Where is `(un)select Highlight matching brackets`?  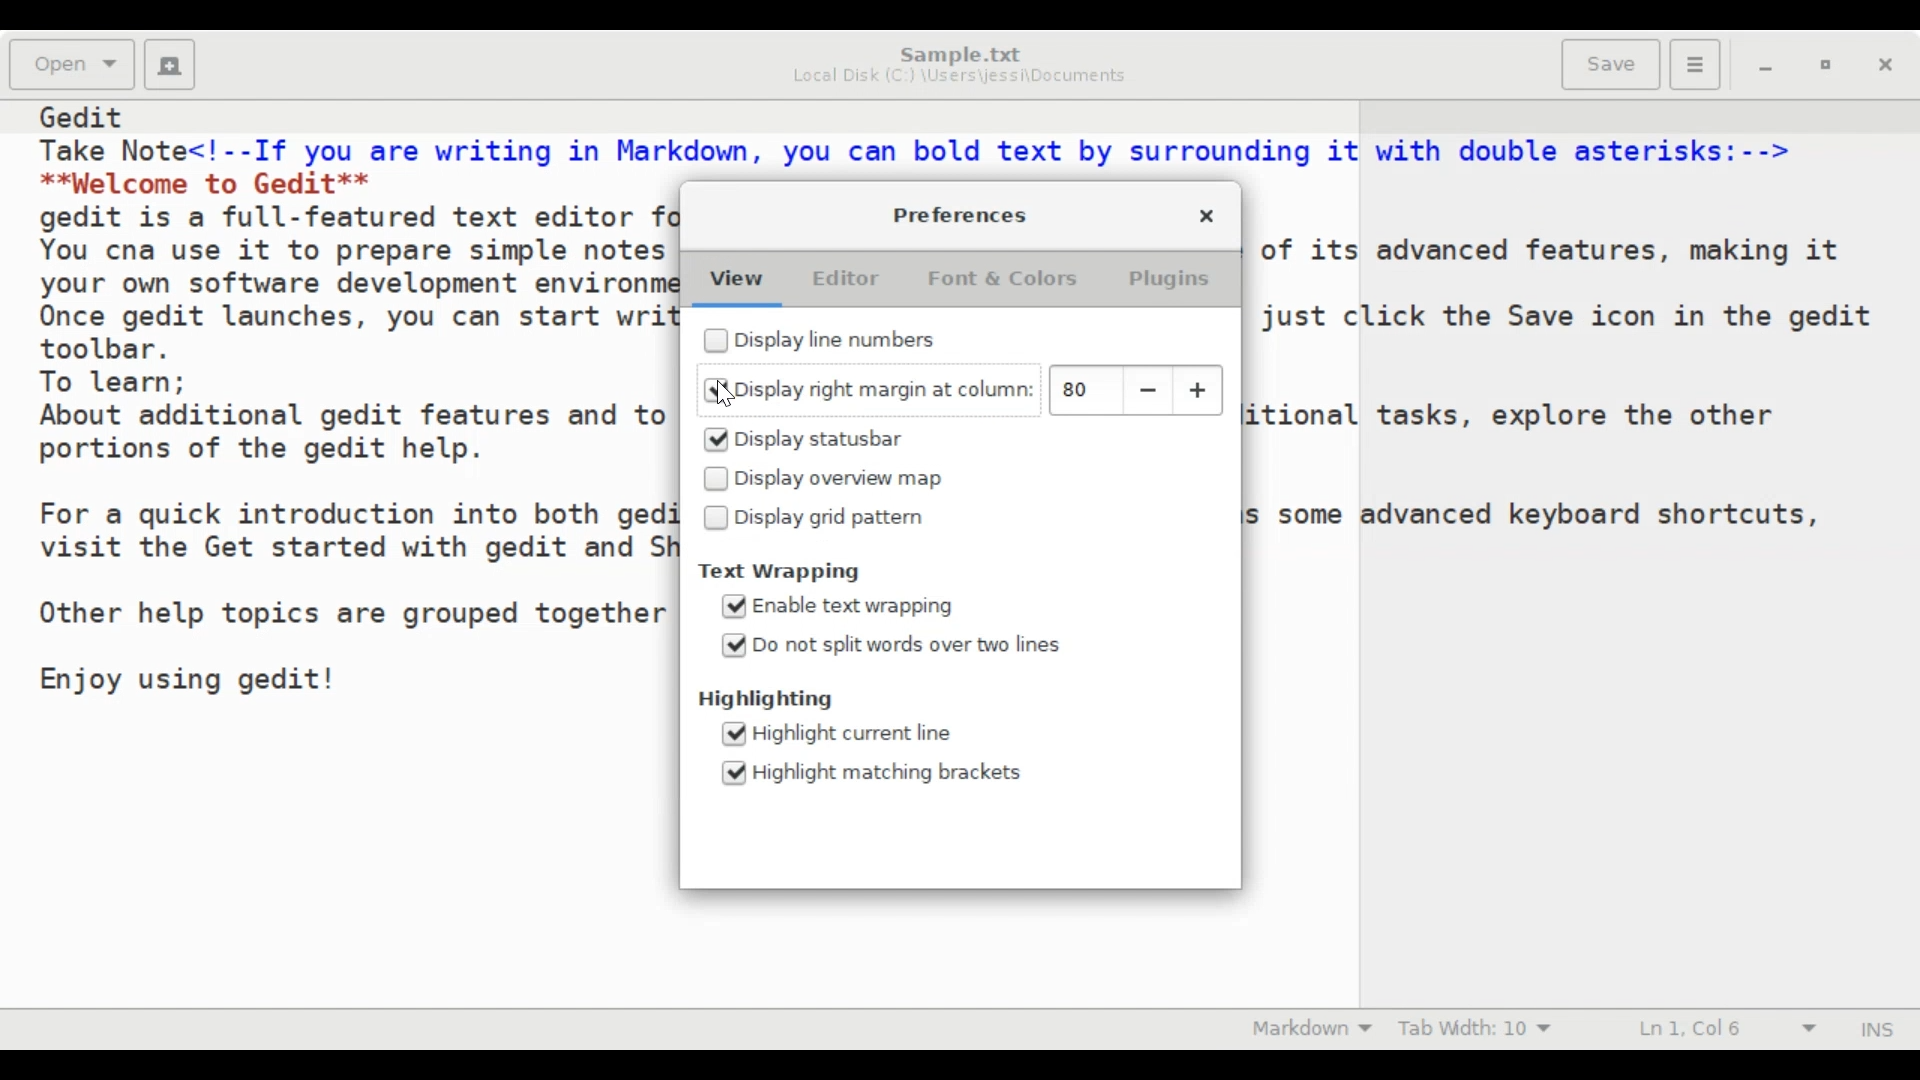
(un)select Highlight matching brackets is located at coordinates (884, 773).